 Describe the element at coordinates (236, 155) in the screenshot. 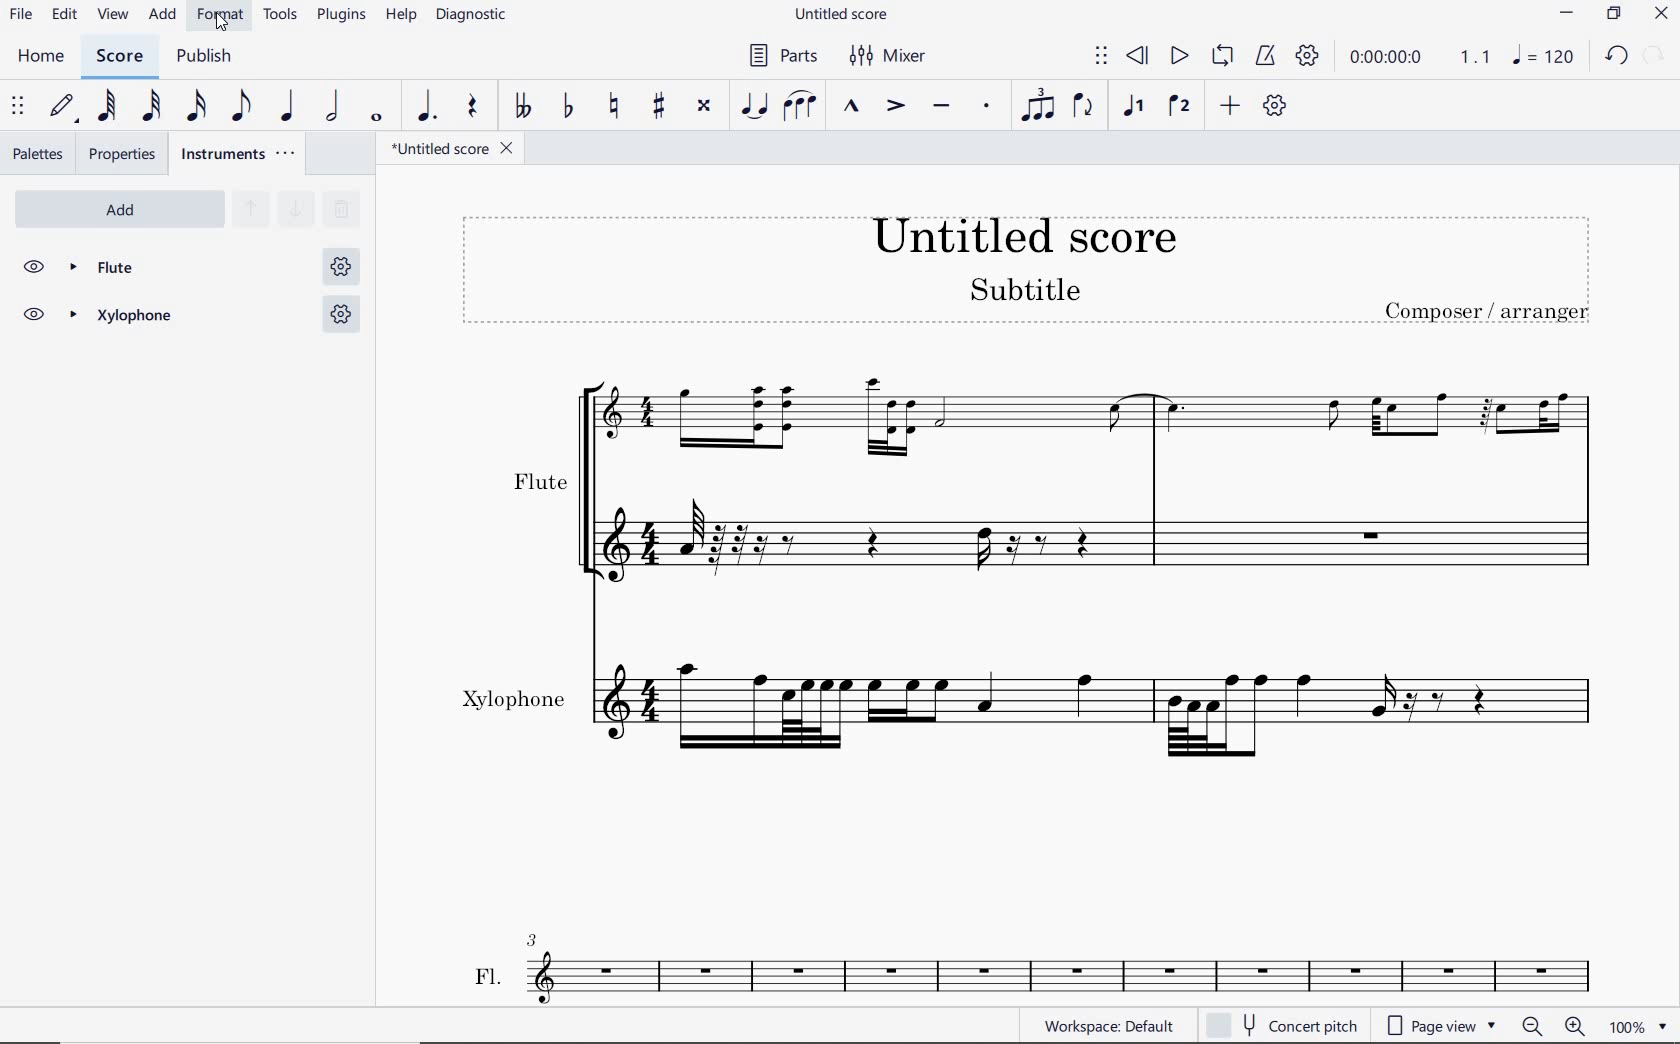

I see `INSTRUMENTS` at that location.